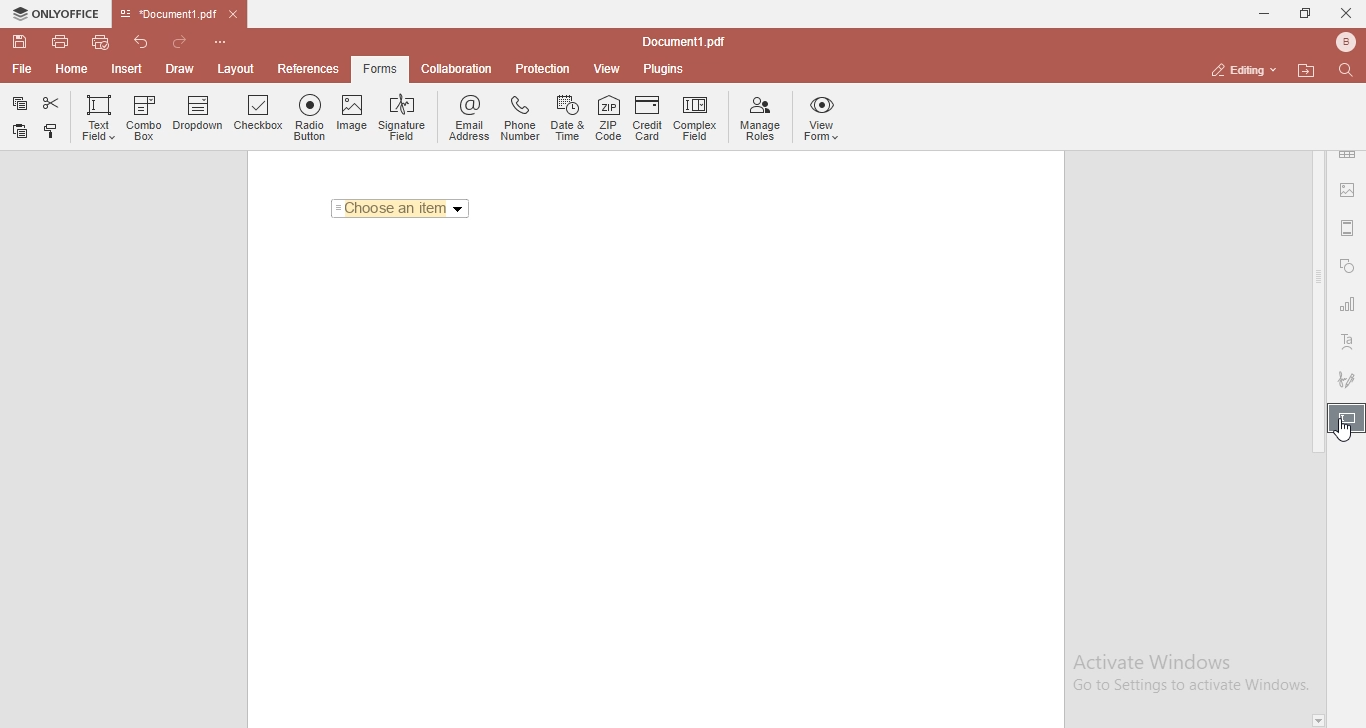 The width and height of the screenshot is (1366, 728). Describe the element at coordinates (184, 38) in the screenshot. I see `redo` at that location.